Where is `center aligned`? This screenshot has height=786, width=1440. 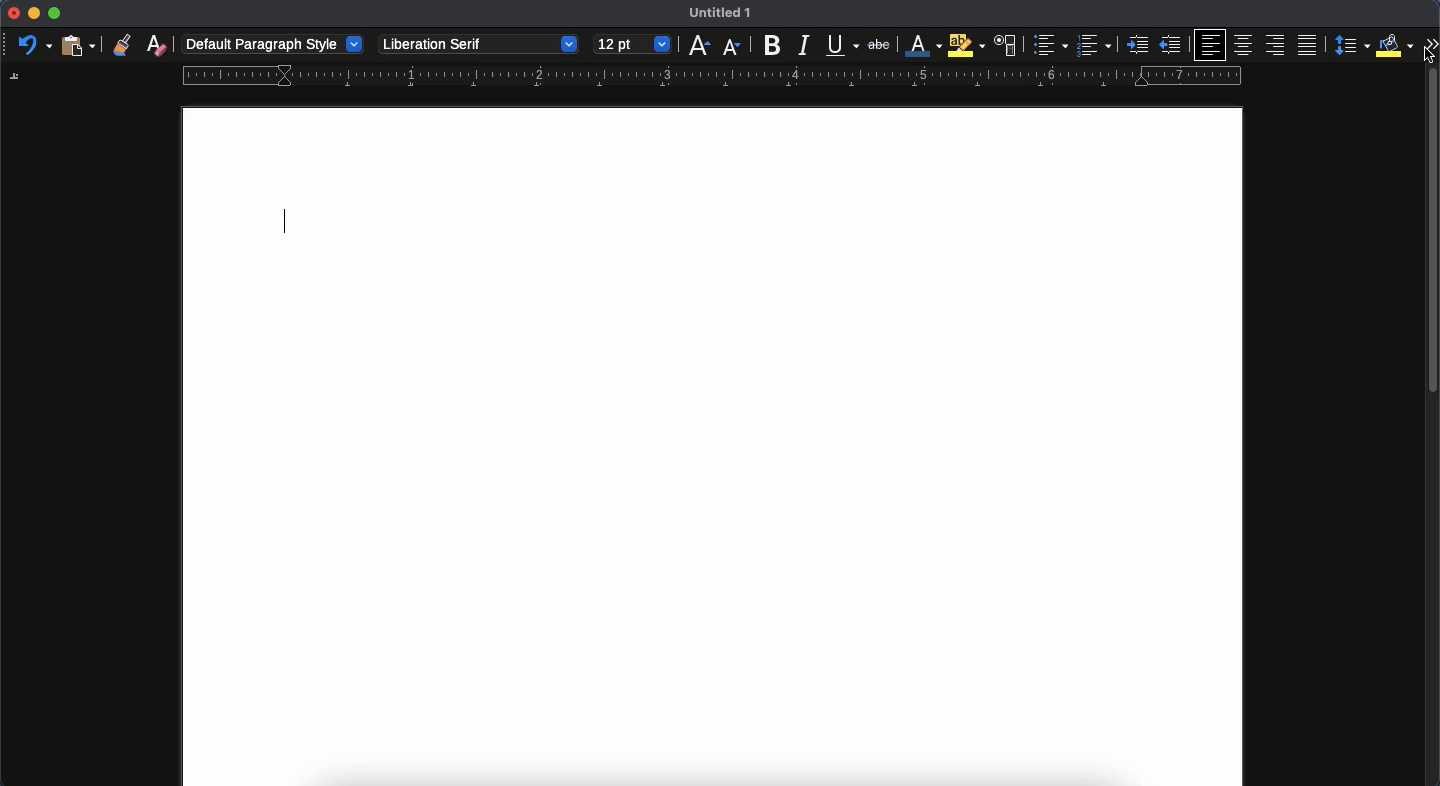
center aligned is located at coordinates (1246, 44).